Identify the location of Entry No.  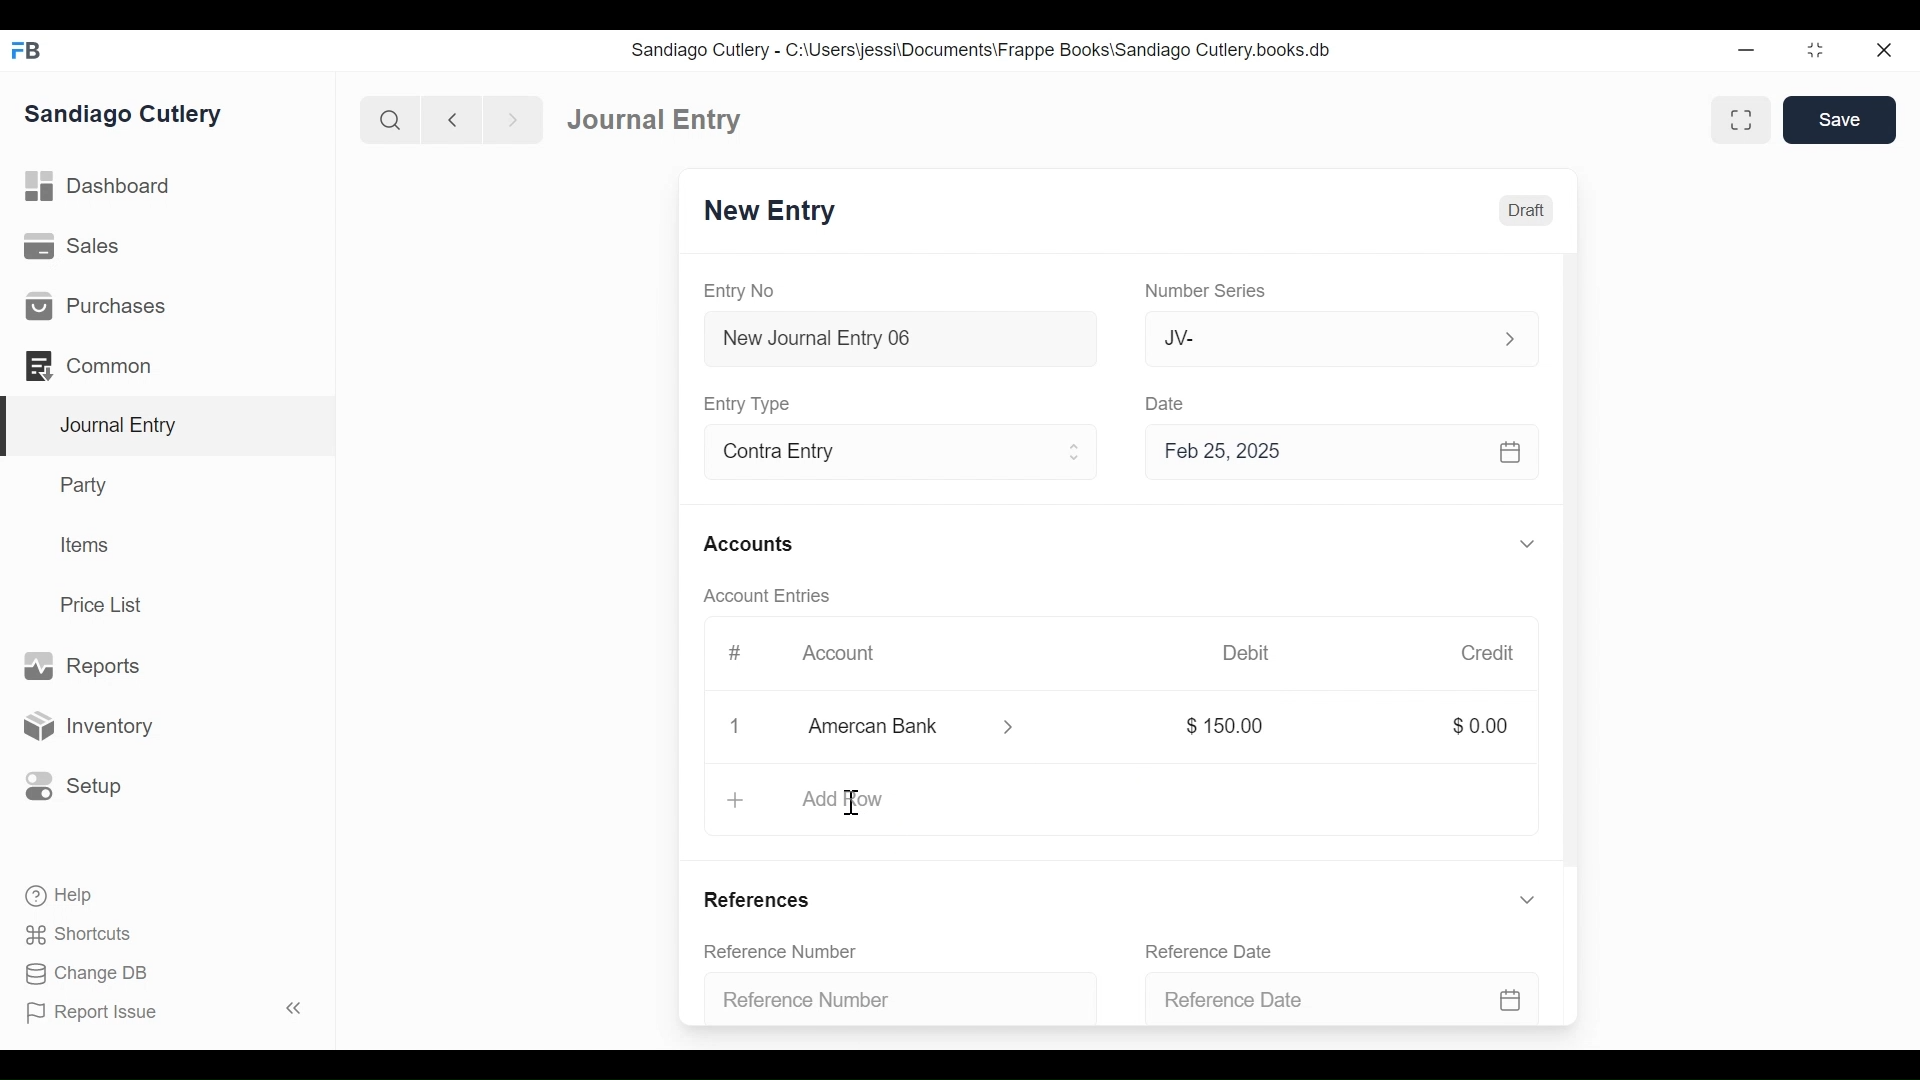
(740, 292).